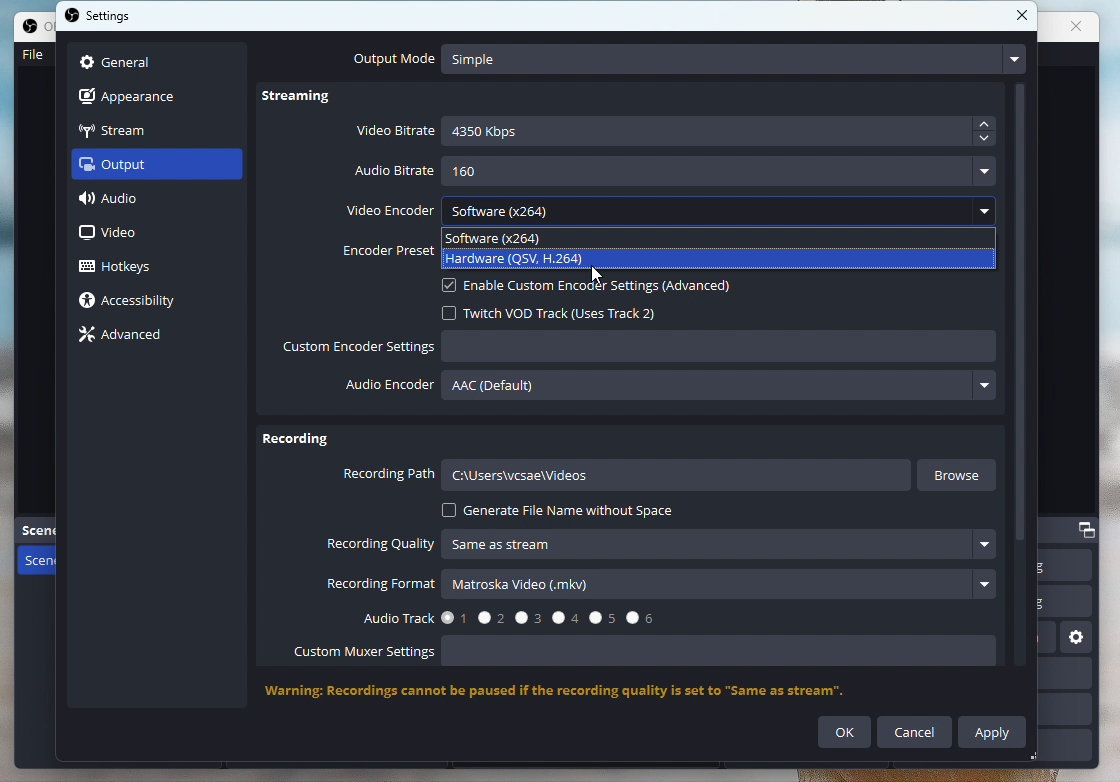  What do you see at coordinates (666, 545) in the screenshot?
I see `Recording quality` at bounding box center [666, 545].